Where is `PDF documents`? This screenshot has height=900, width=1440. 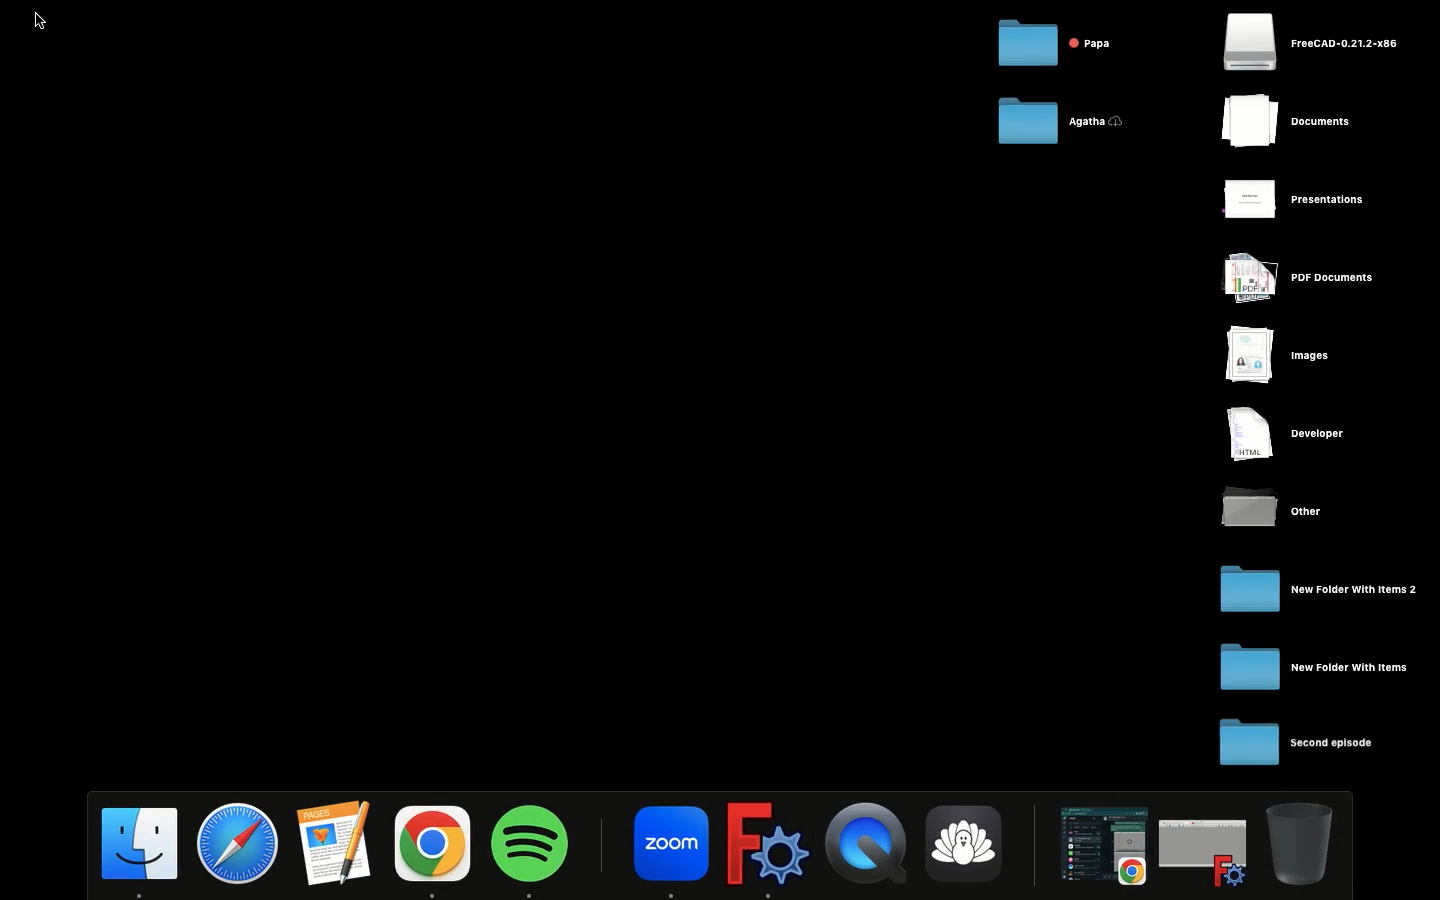
PDF documents is located at coordinates (1300, 280).